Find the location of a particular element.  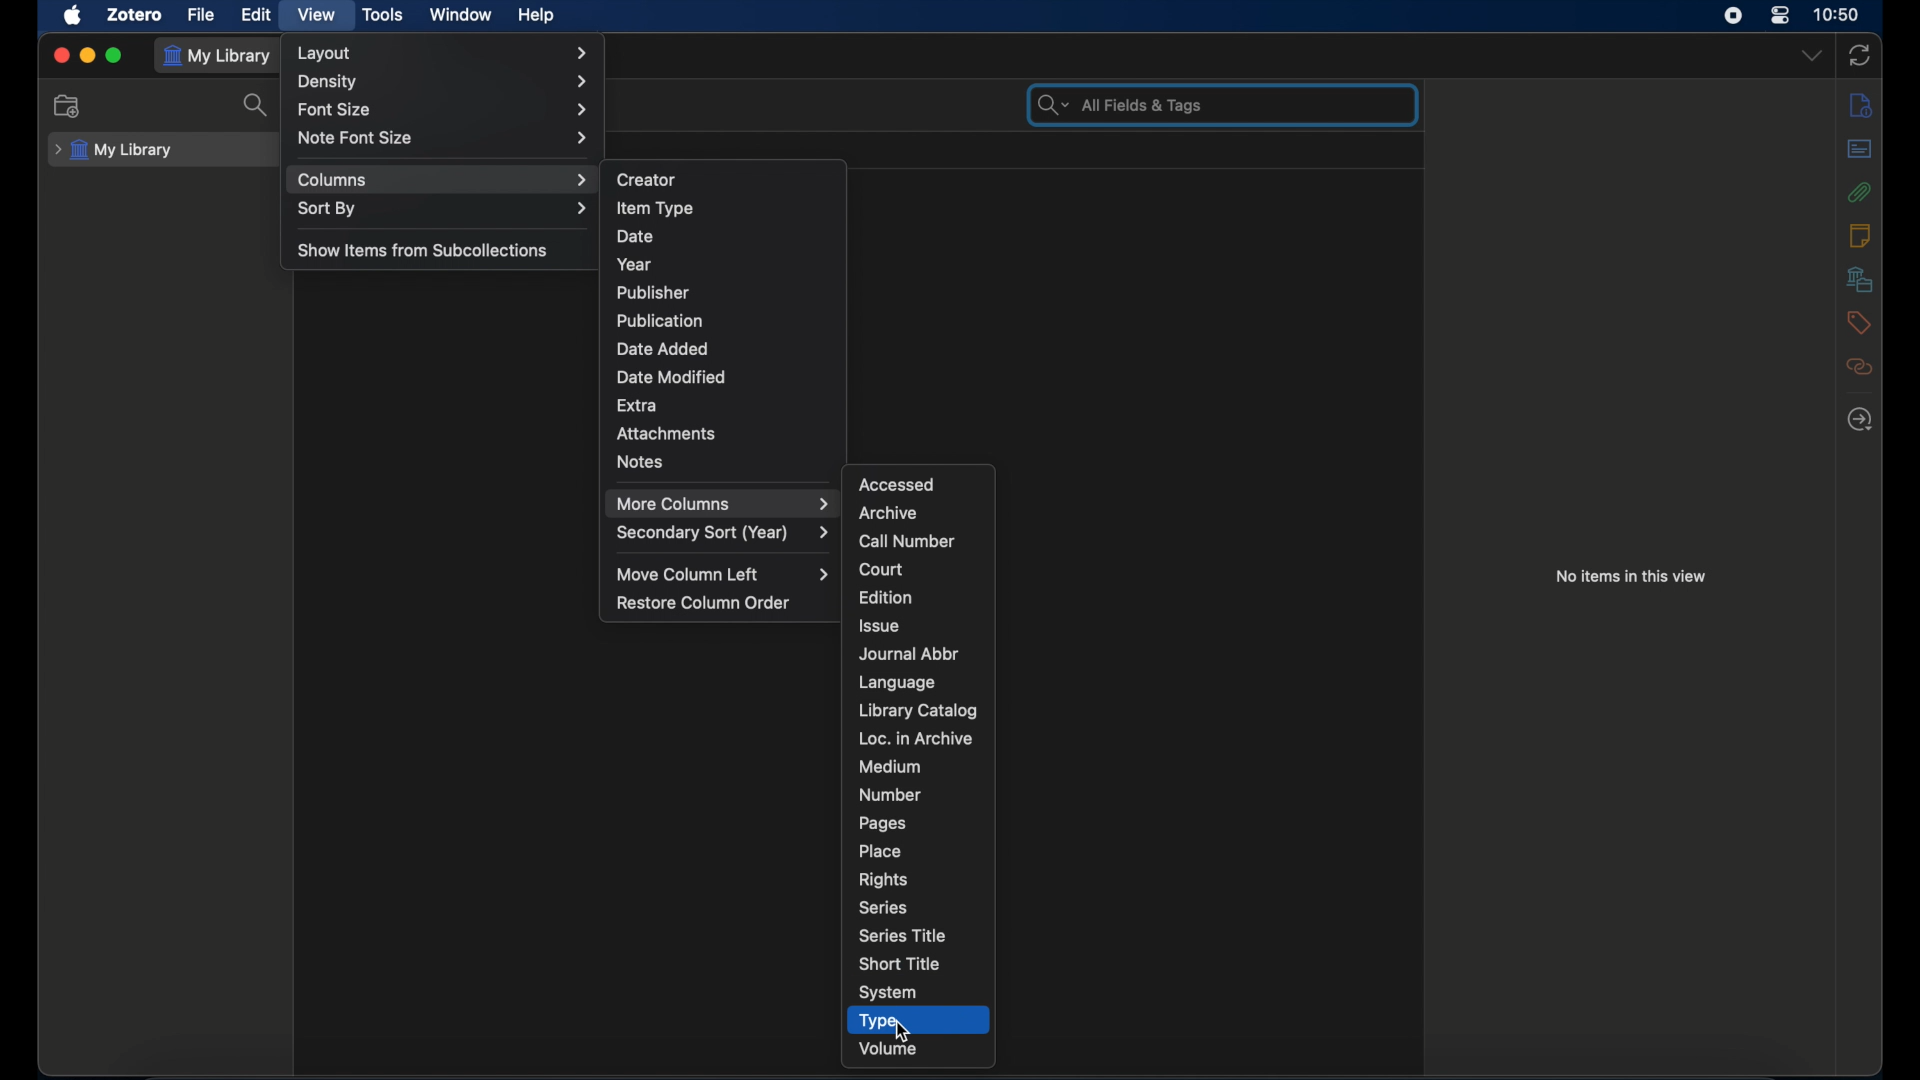

series is located at coordinates (883, 907).